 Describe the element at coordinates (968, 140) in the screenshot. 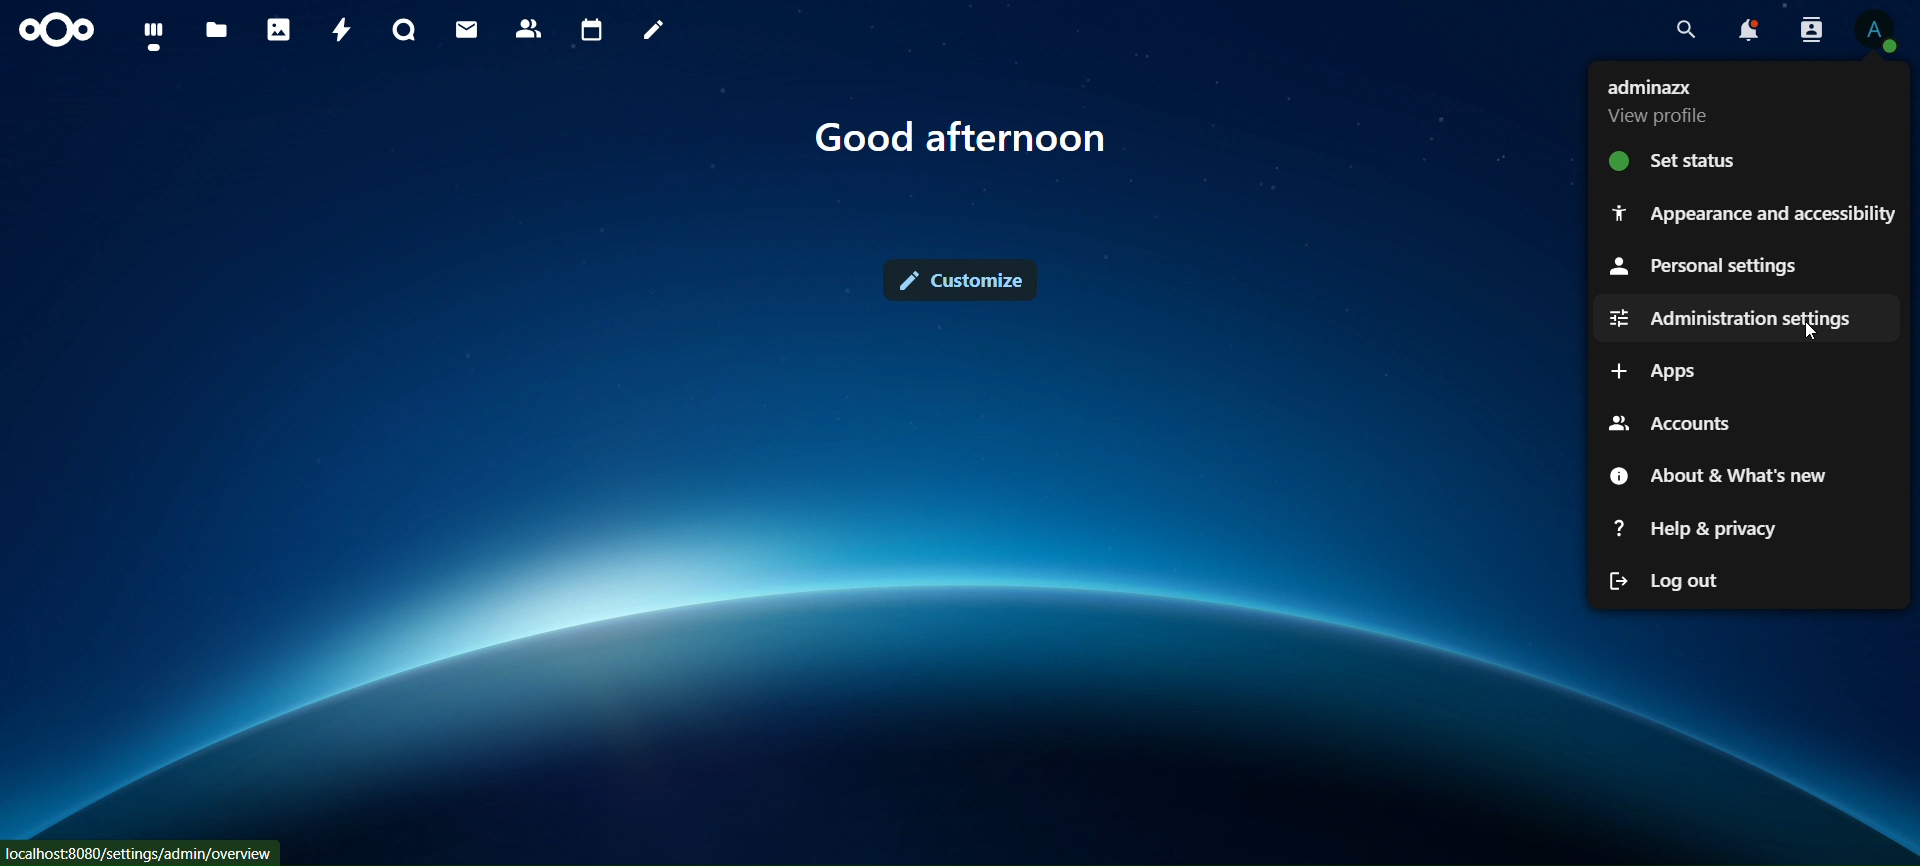

I see `text` at that location.